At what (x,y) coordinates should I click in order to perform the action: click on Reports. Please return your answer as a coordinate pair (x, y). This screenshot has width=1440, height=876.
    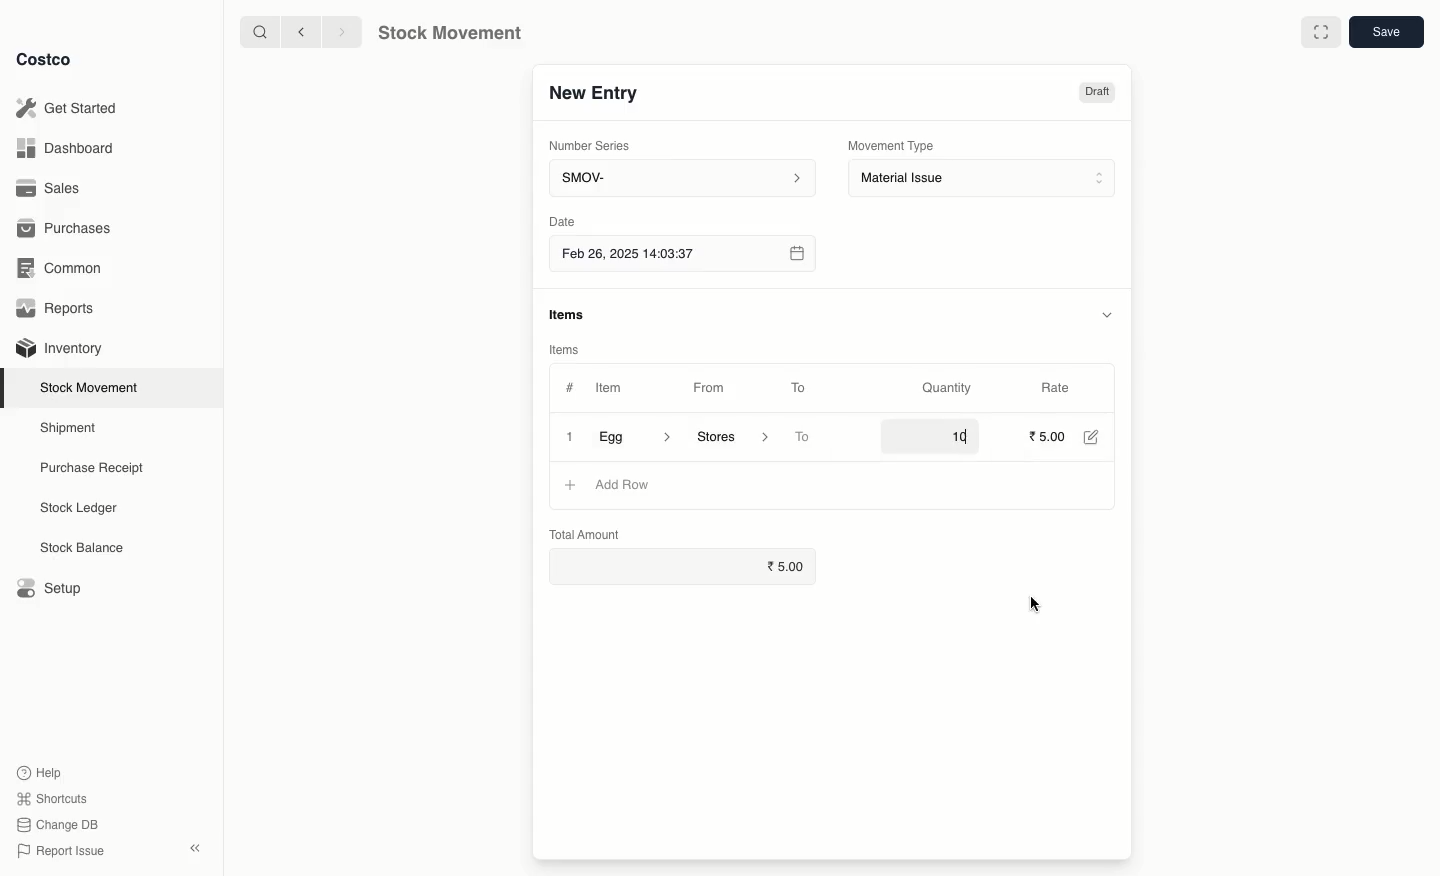
    Looking at the image, I should click on (60, 308).